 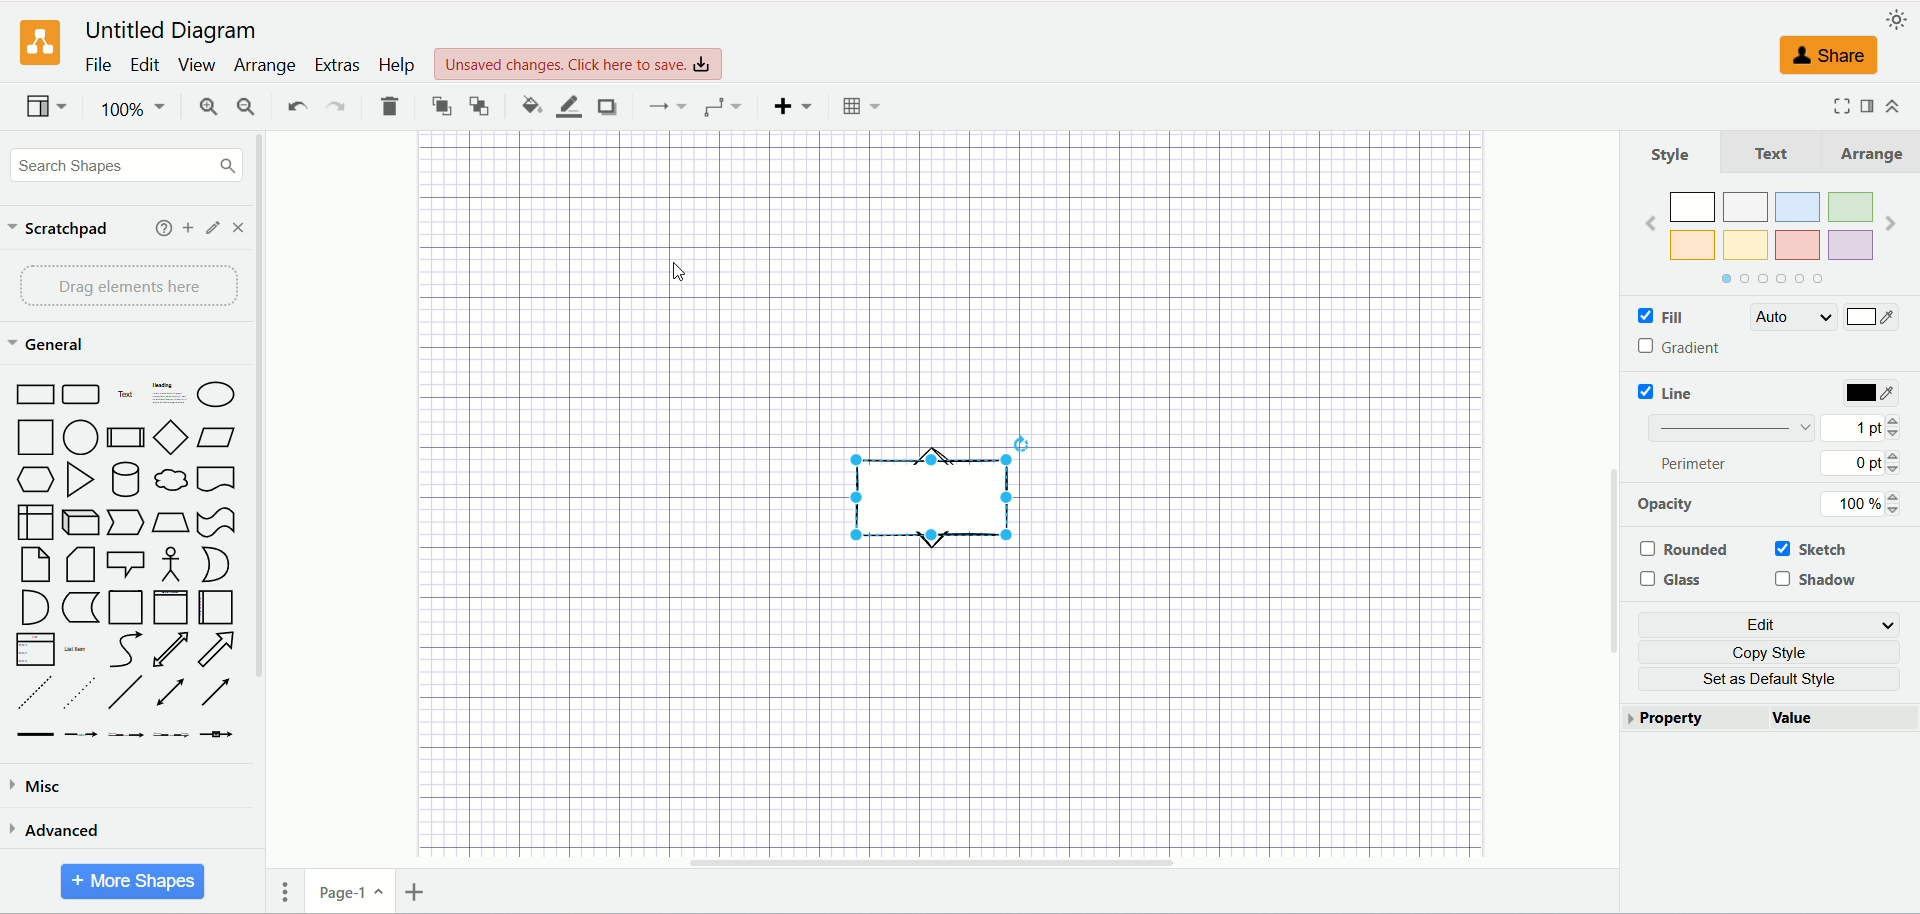 What do you see at coordinates (34, 648) in the screenshot?
I see `list` at bounding box center [34, 648].